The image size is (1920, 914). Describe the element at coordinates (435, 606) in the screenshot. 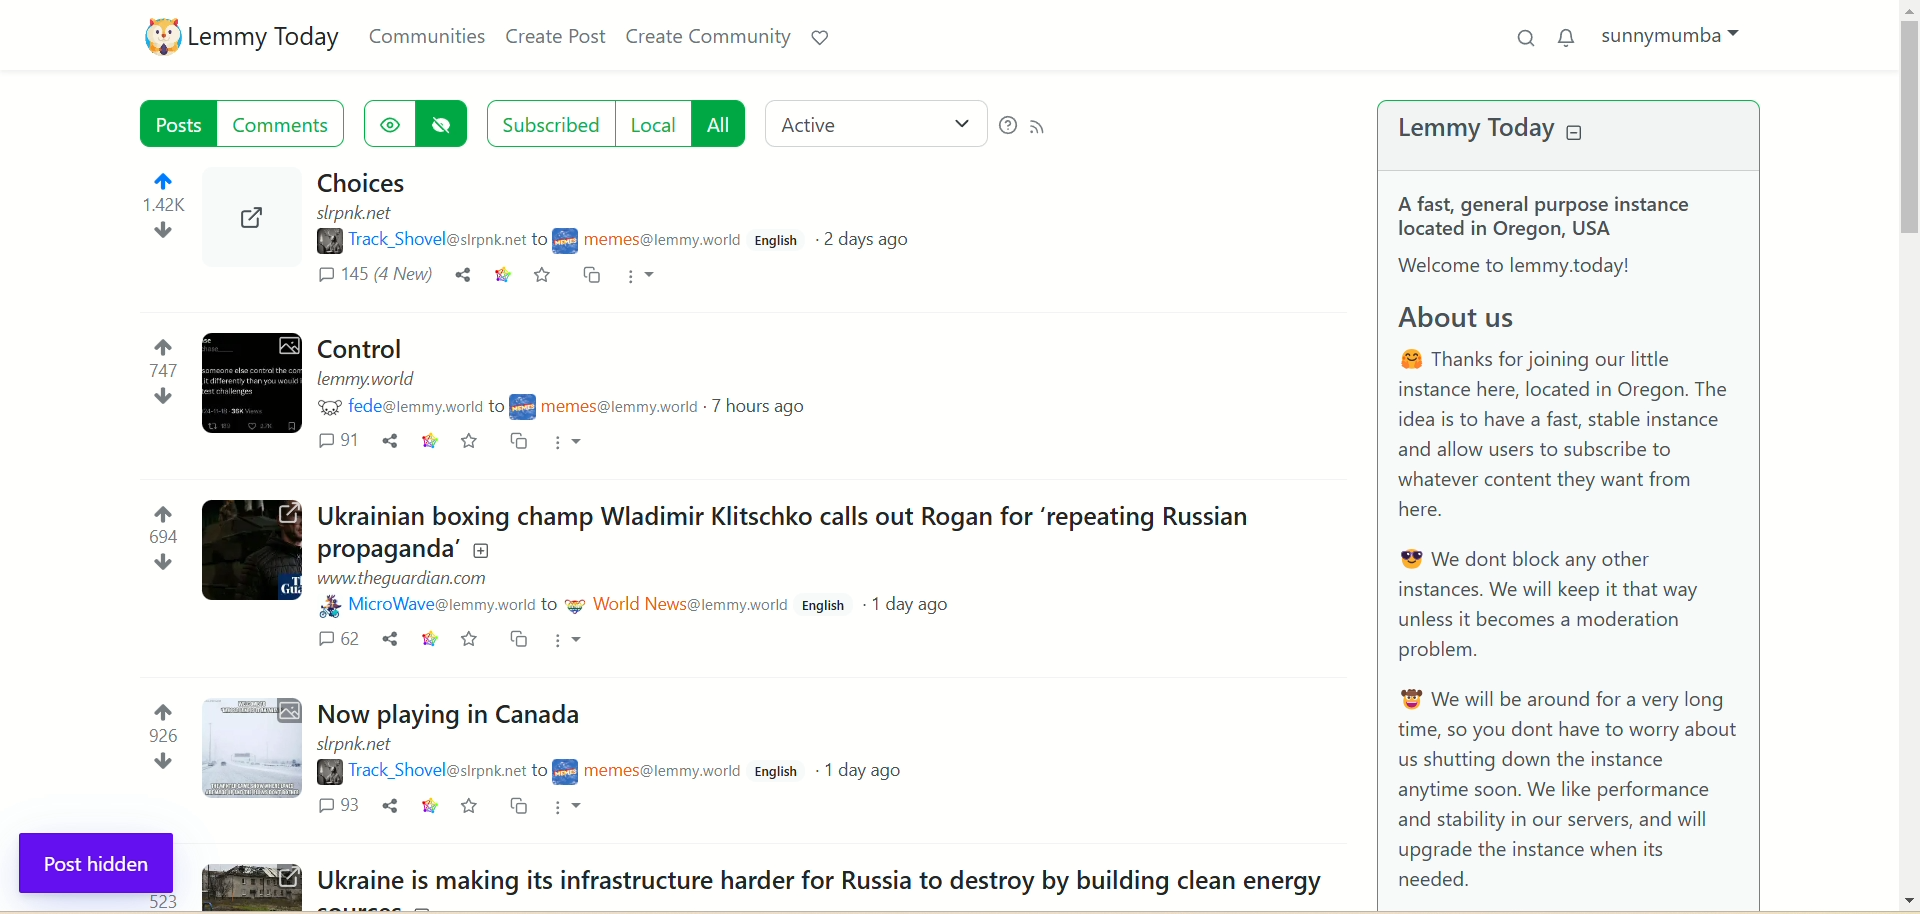

I see `username` at that location.